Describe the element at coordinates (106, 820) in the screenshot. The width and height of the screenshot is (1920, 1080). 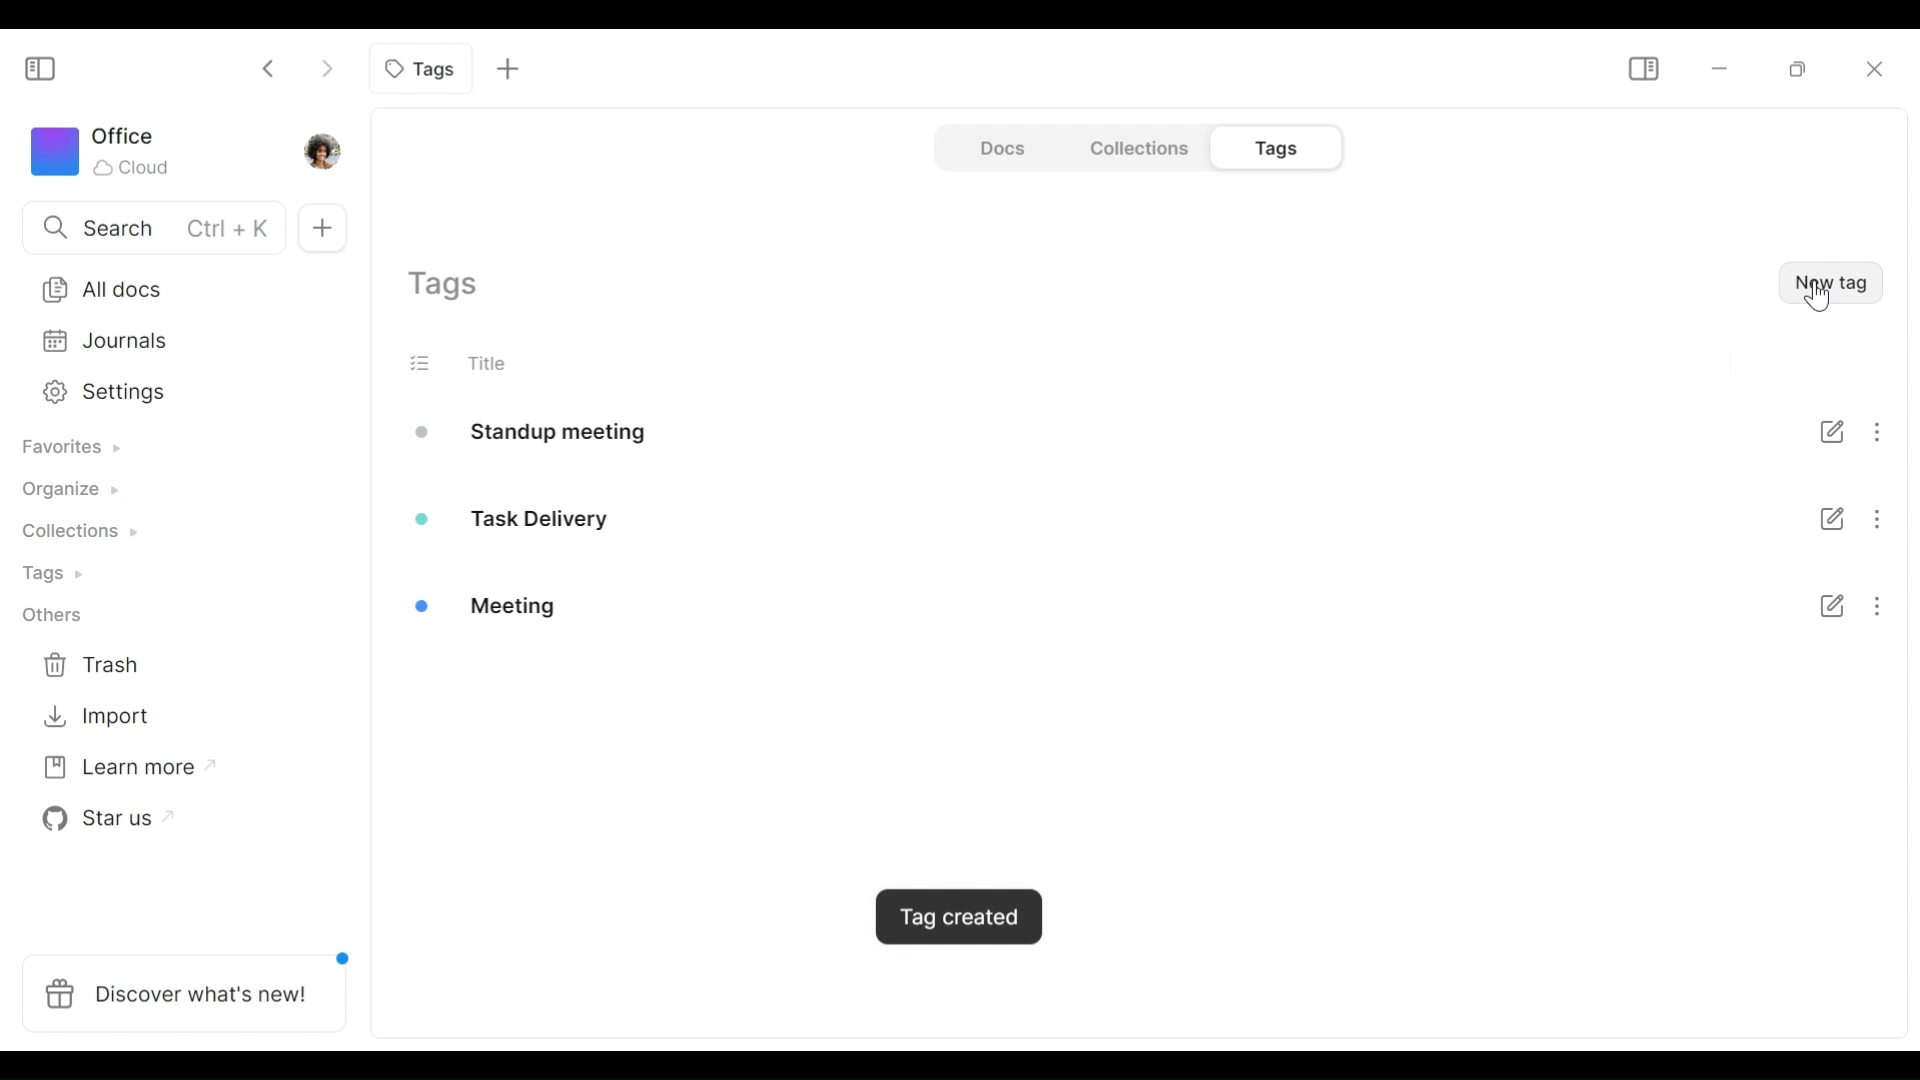
I see `Star us` at that location.